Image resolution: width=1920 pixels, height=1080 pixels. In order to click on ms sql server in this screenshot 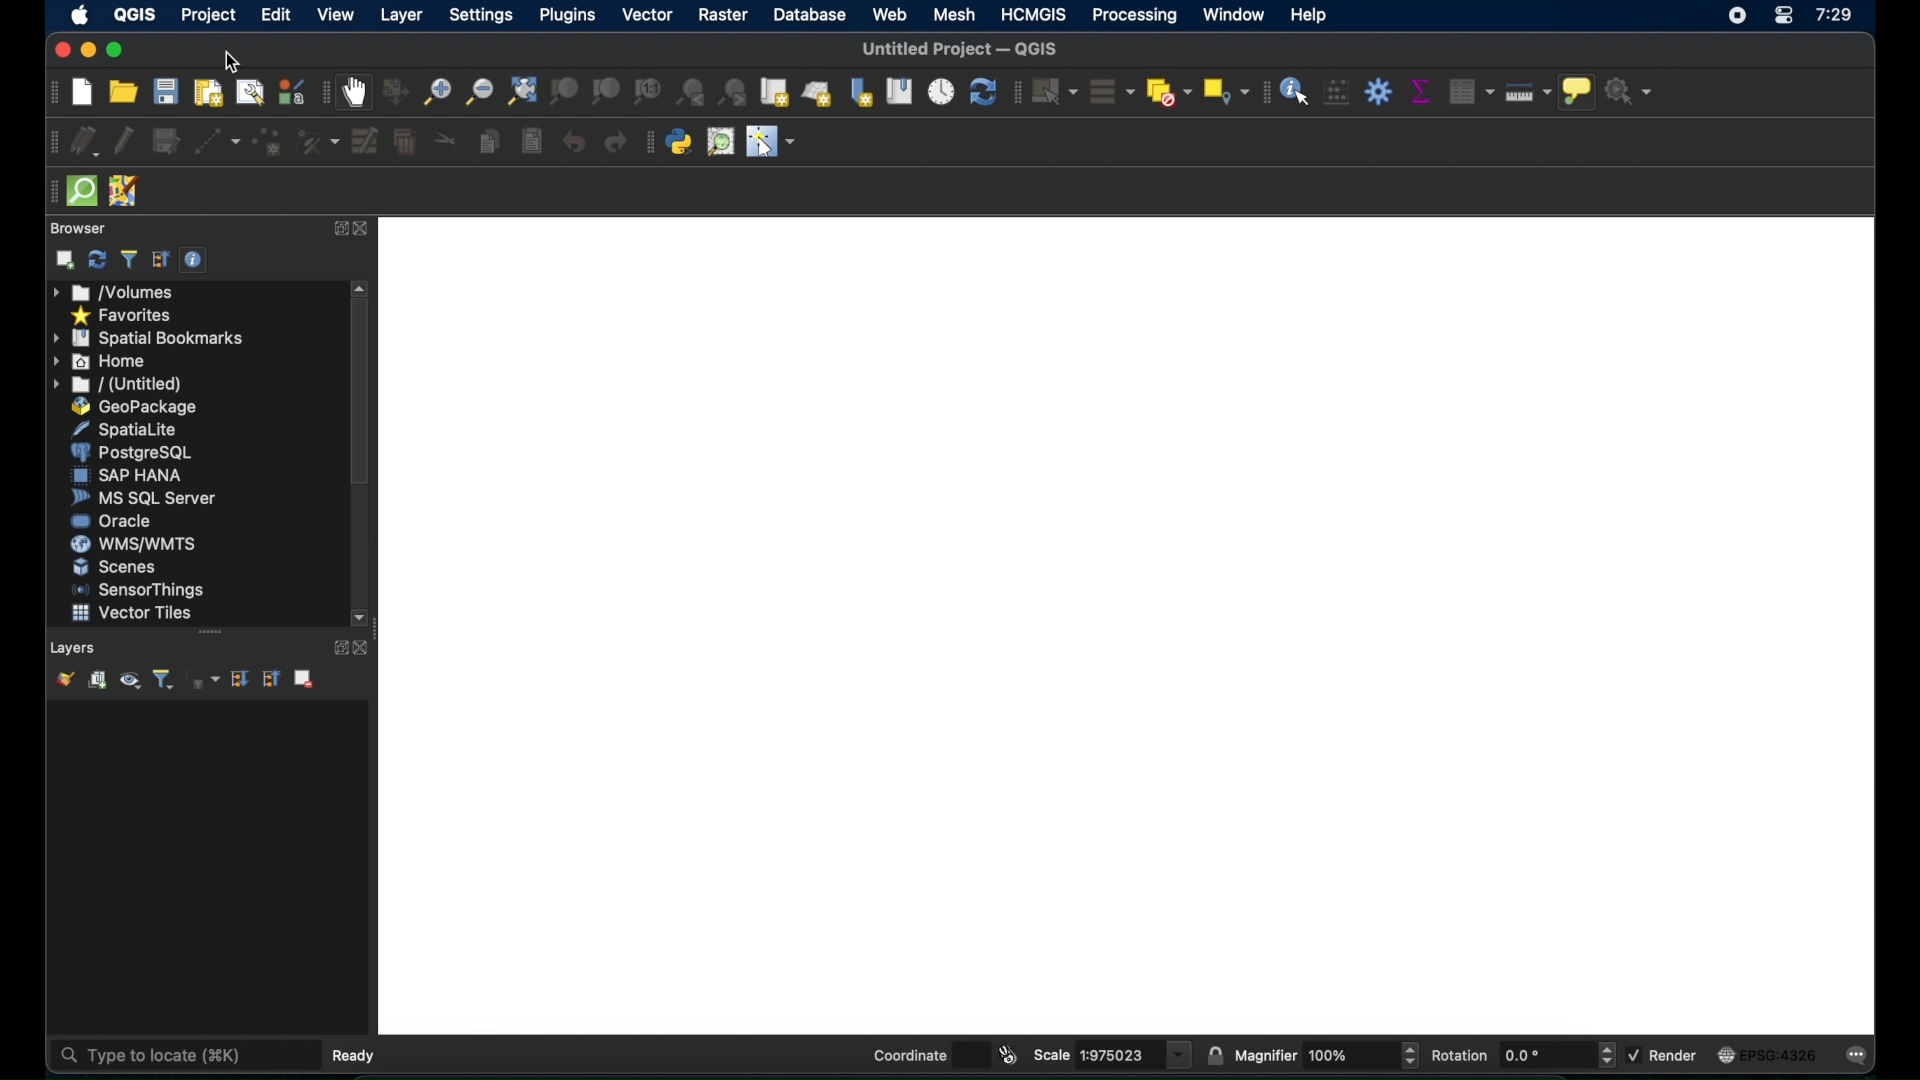, I will do `click(148, 498)`.